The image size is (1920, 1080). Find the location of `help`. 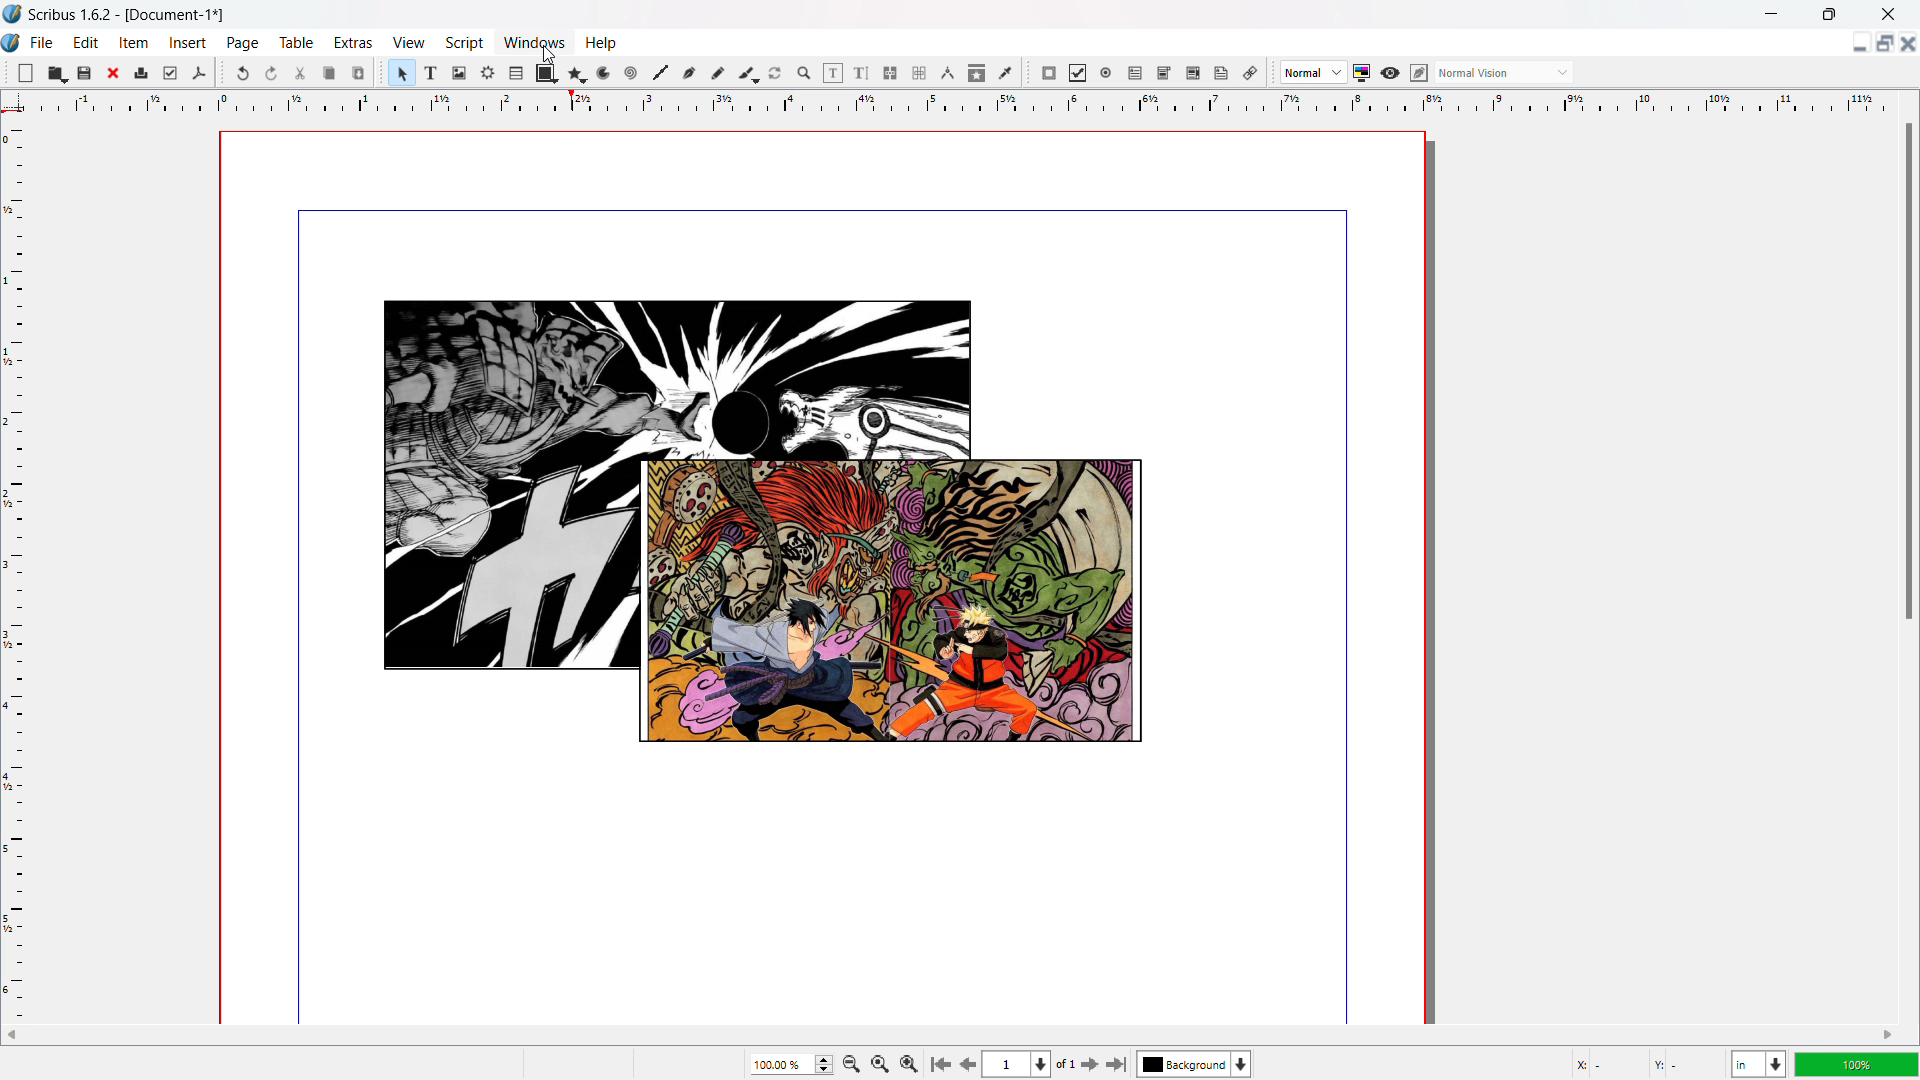

help is located at coordinates (600, 43).